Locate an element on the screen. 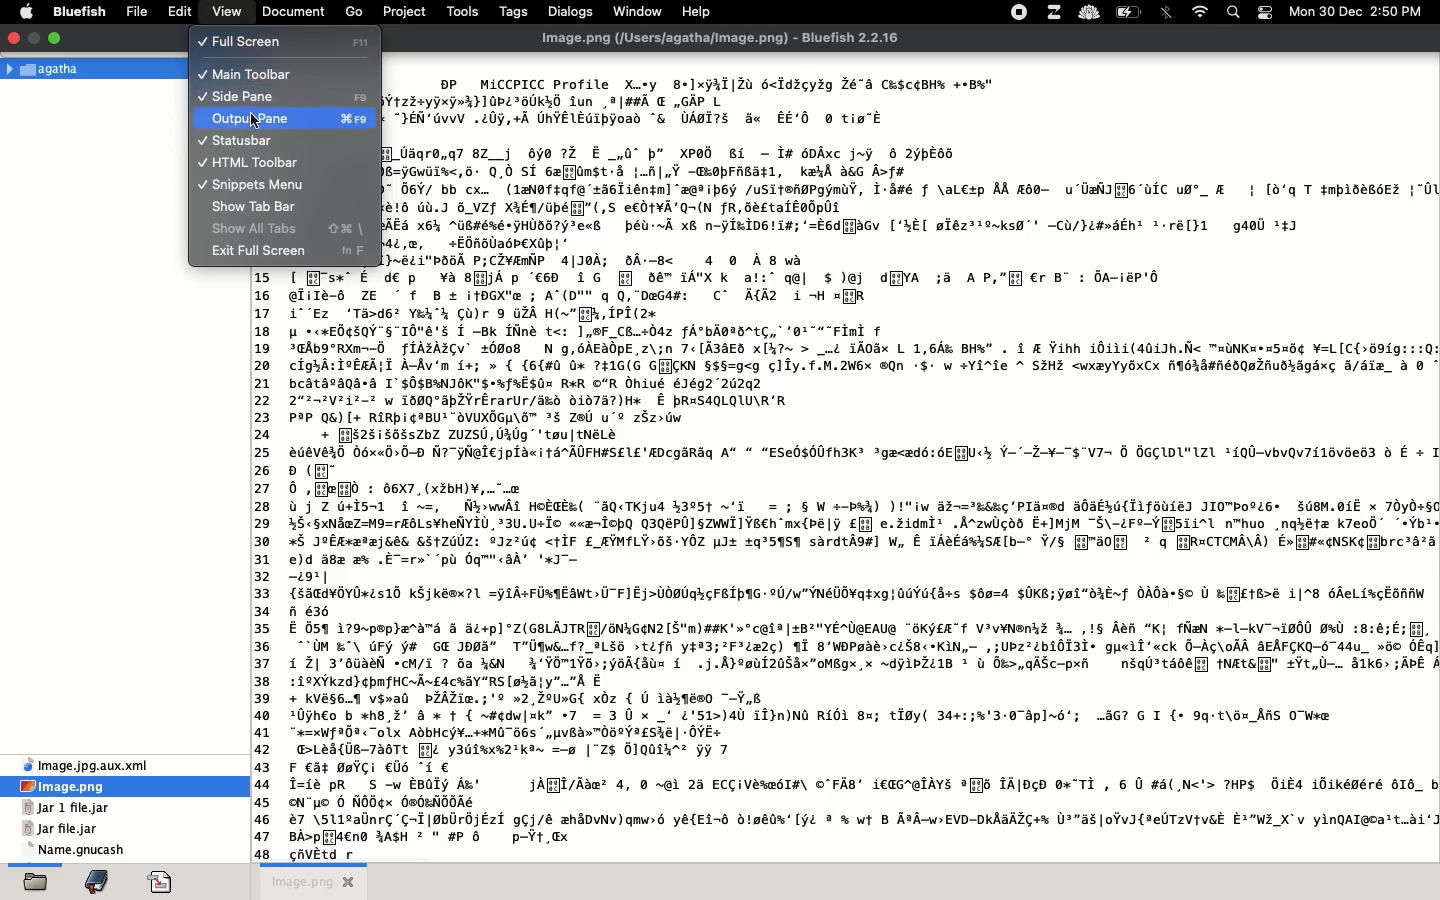 This screenshot has width=1440, height=900. extensions is located at coordinates (1056, 11).